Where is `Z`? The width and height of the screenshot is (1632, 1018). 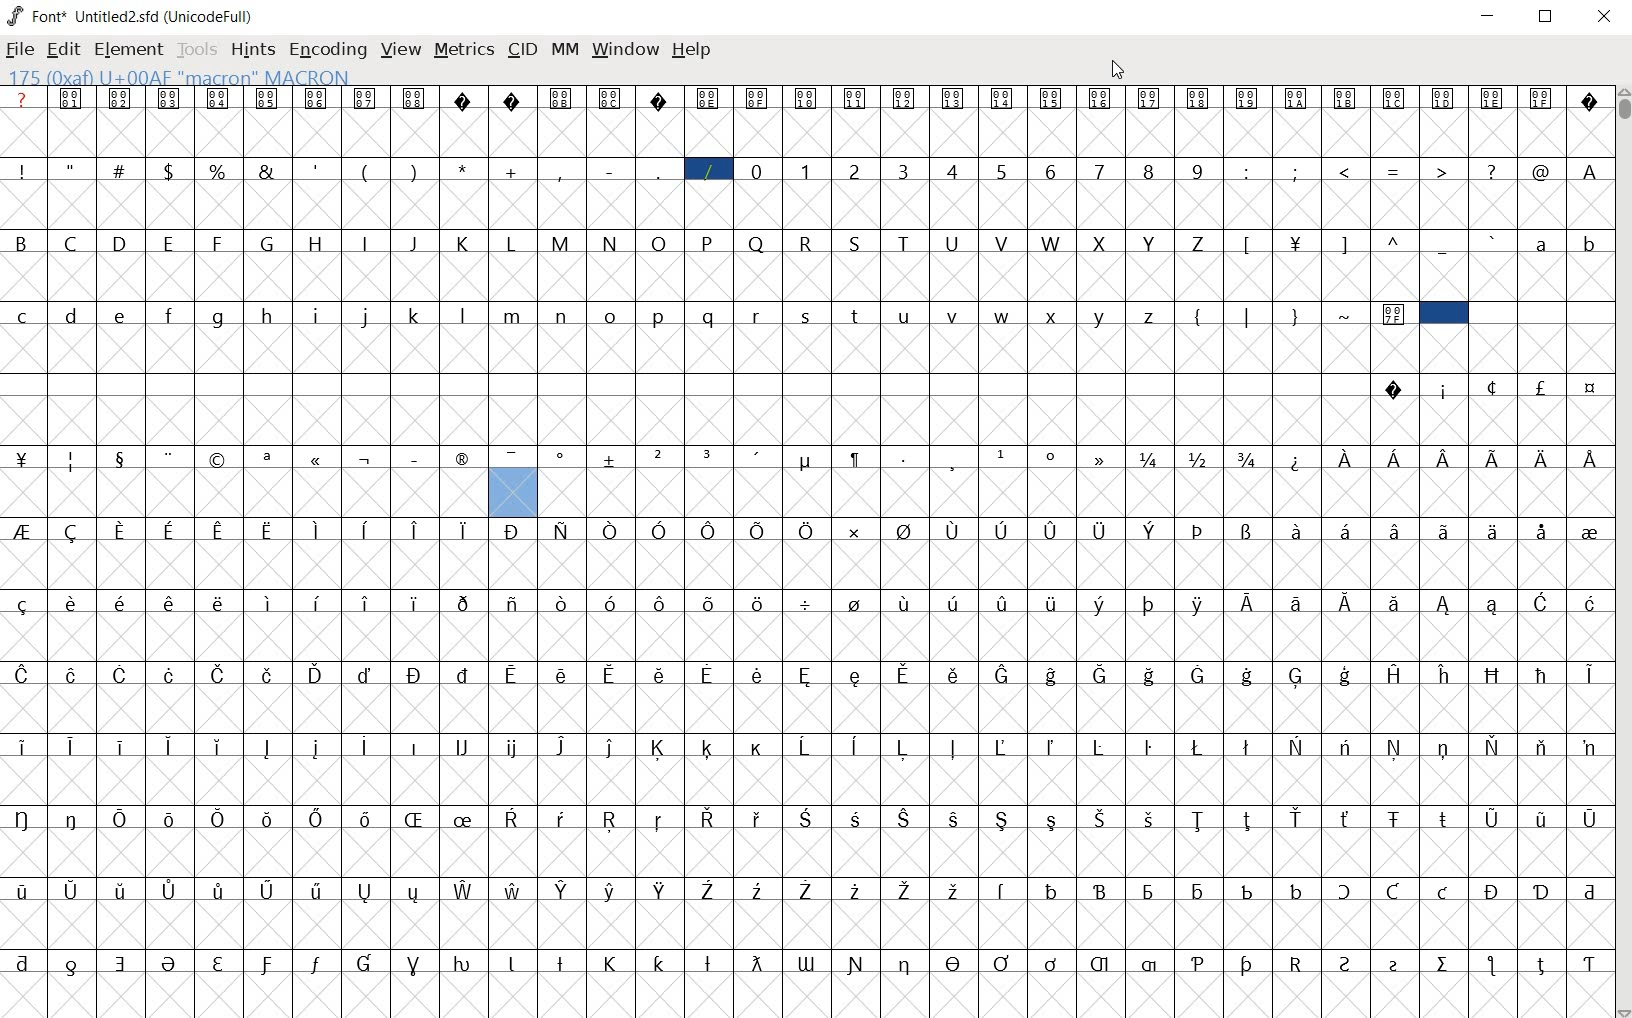 Z is located at coordinates (1200, 242).